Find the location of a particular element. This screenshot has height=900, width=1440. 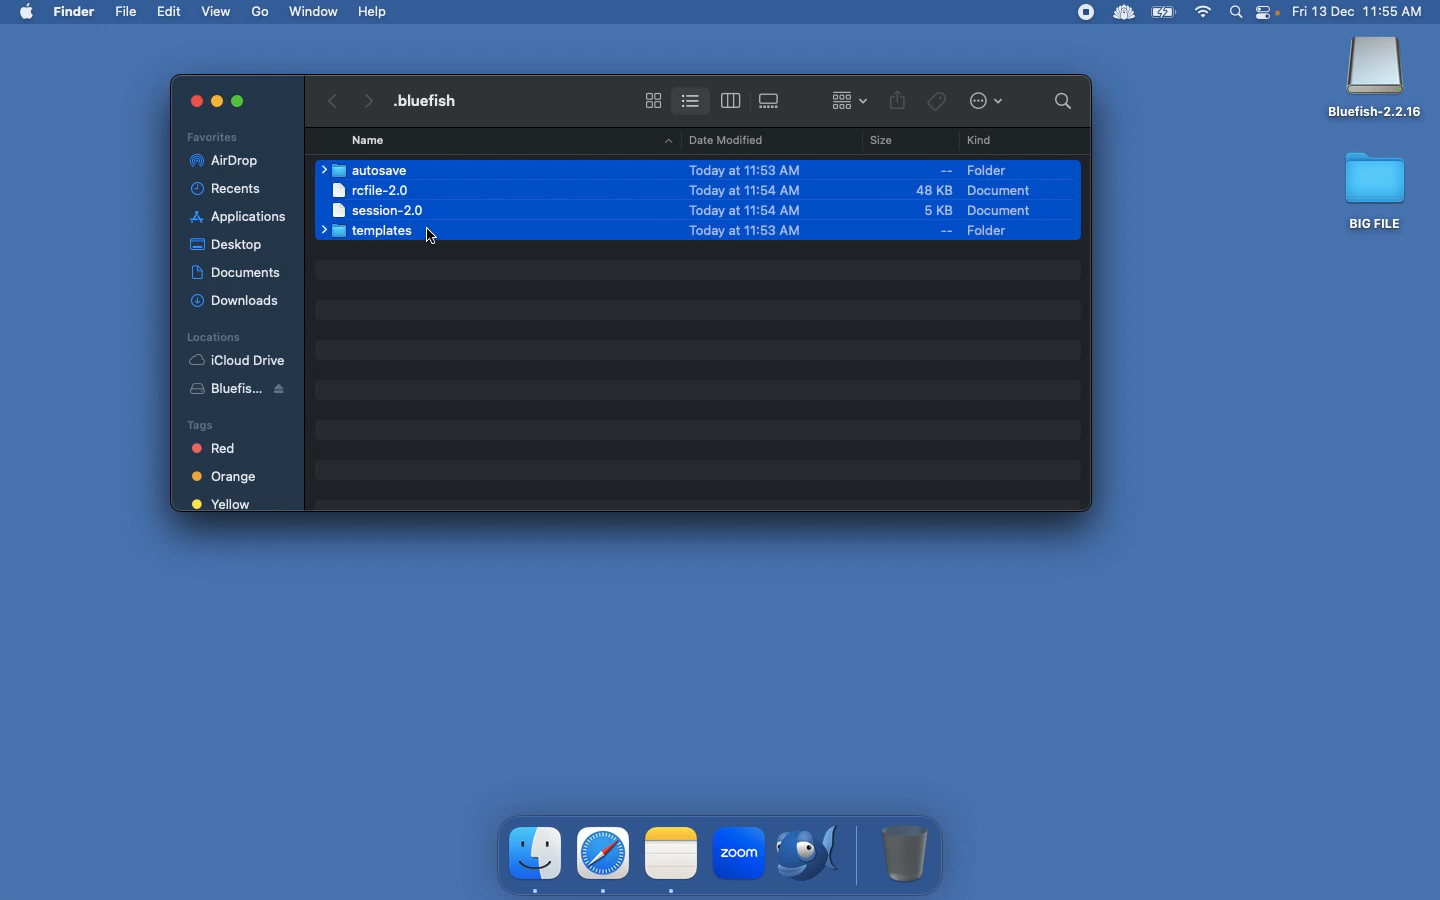

autosave is located at coordinates (370, 170).